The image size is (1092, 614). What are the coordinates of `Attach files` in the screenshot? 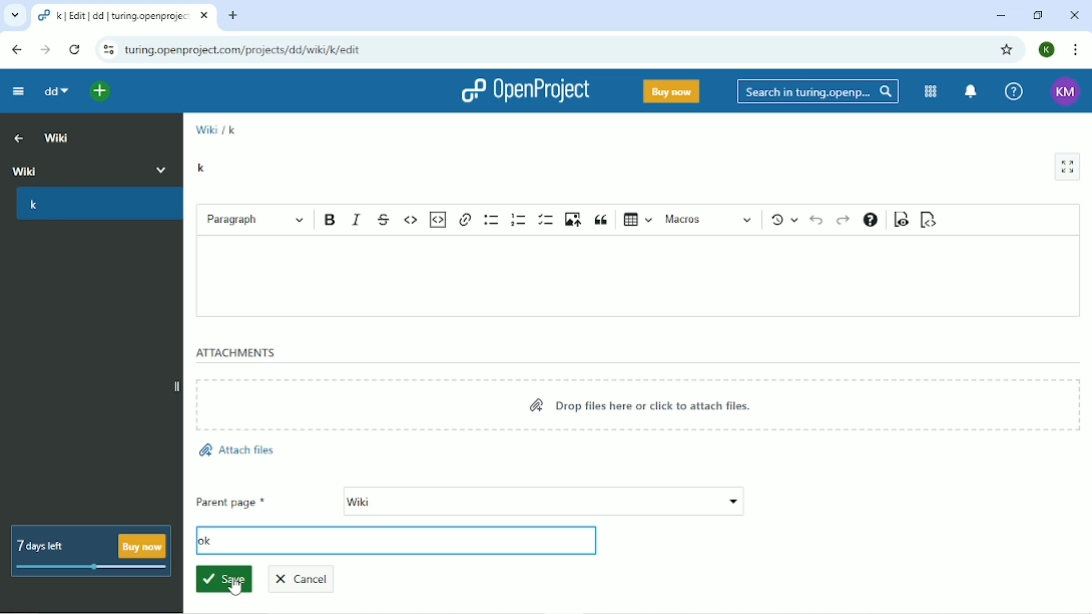 It's located at (236, 451).